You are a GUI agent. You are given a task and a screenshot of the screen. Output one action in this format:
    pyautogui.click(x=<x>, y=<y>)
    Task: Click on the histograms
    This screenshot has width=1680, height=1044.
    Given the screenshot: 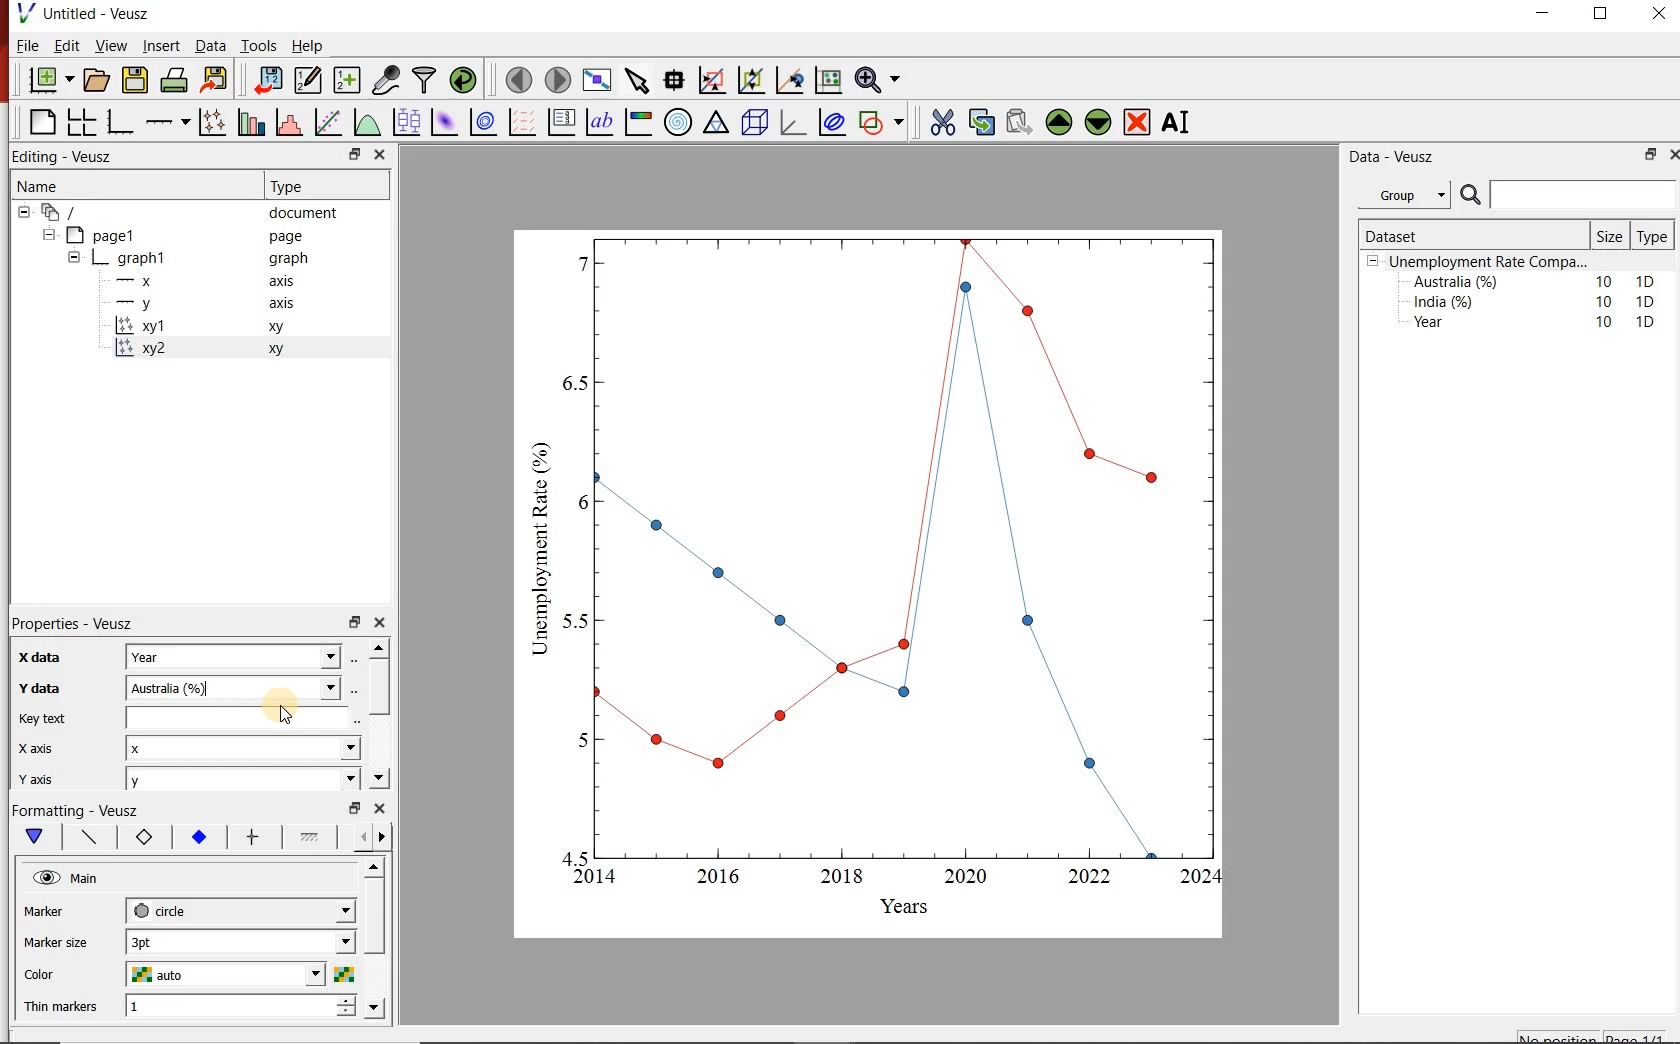 What is the action you would take?
    pyautogui.click(x=287, y=122)
    